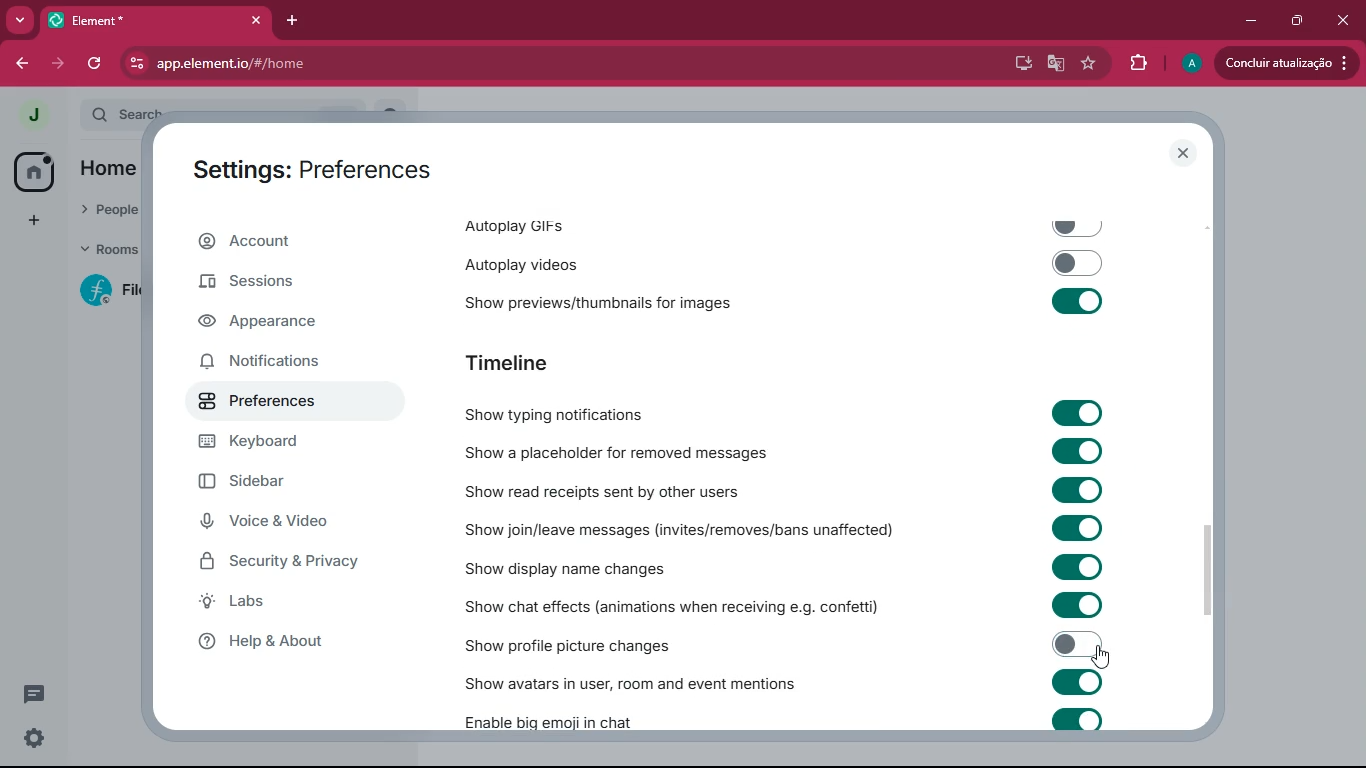  What do you see at coordinates (272, 287) in the screenshot?
I see `sessions` at bounding box center [272, 287].